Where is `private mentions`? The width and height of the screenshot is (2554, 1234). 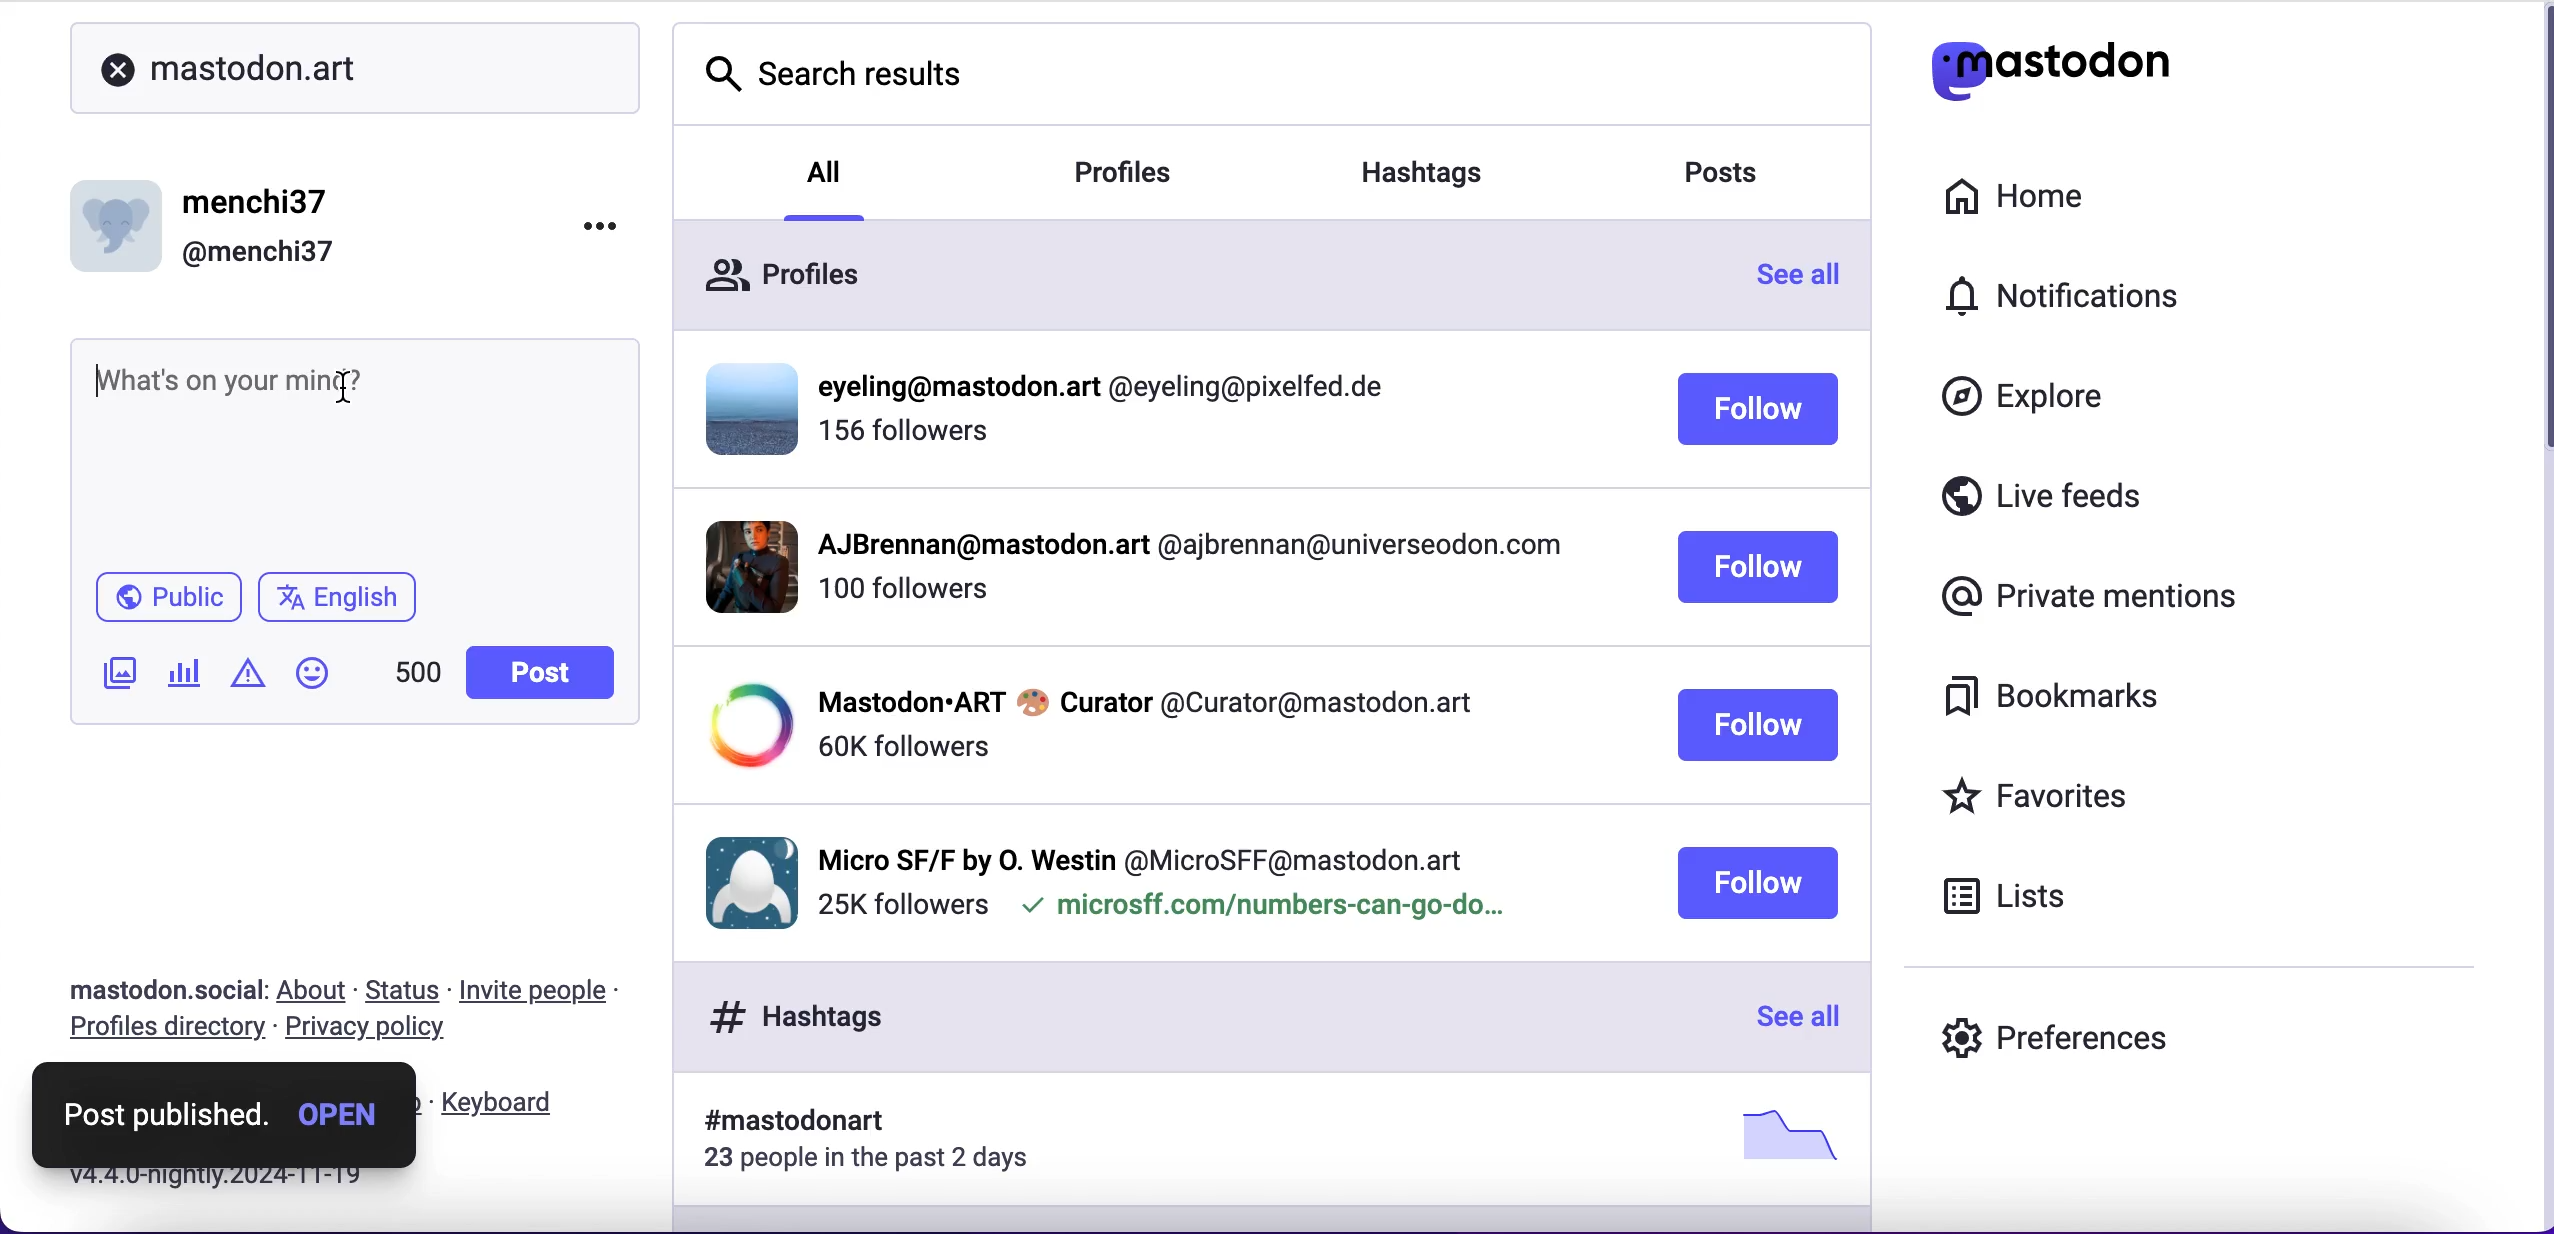 private mentions is located at coordinates (2082, 598).